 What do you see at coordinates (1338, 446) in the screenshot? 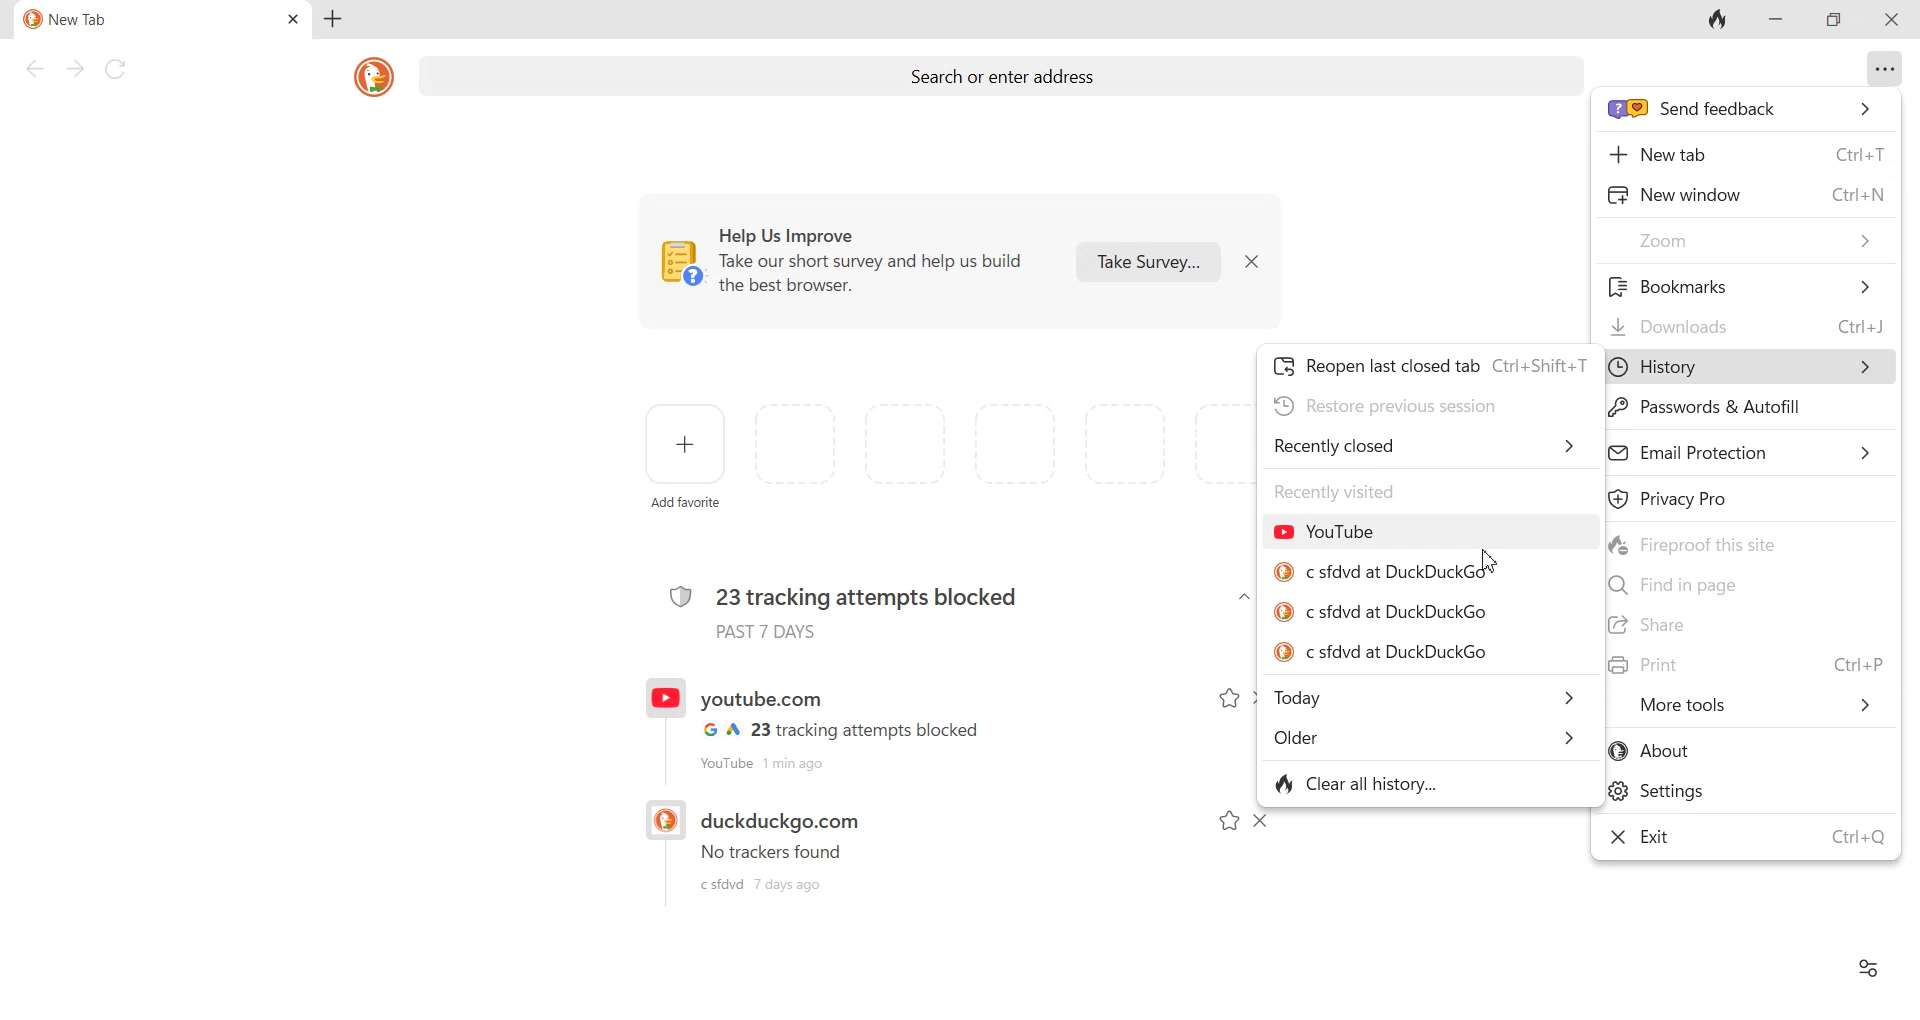
I see `Recently closed` at bounding box center [1338, 446].